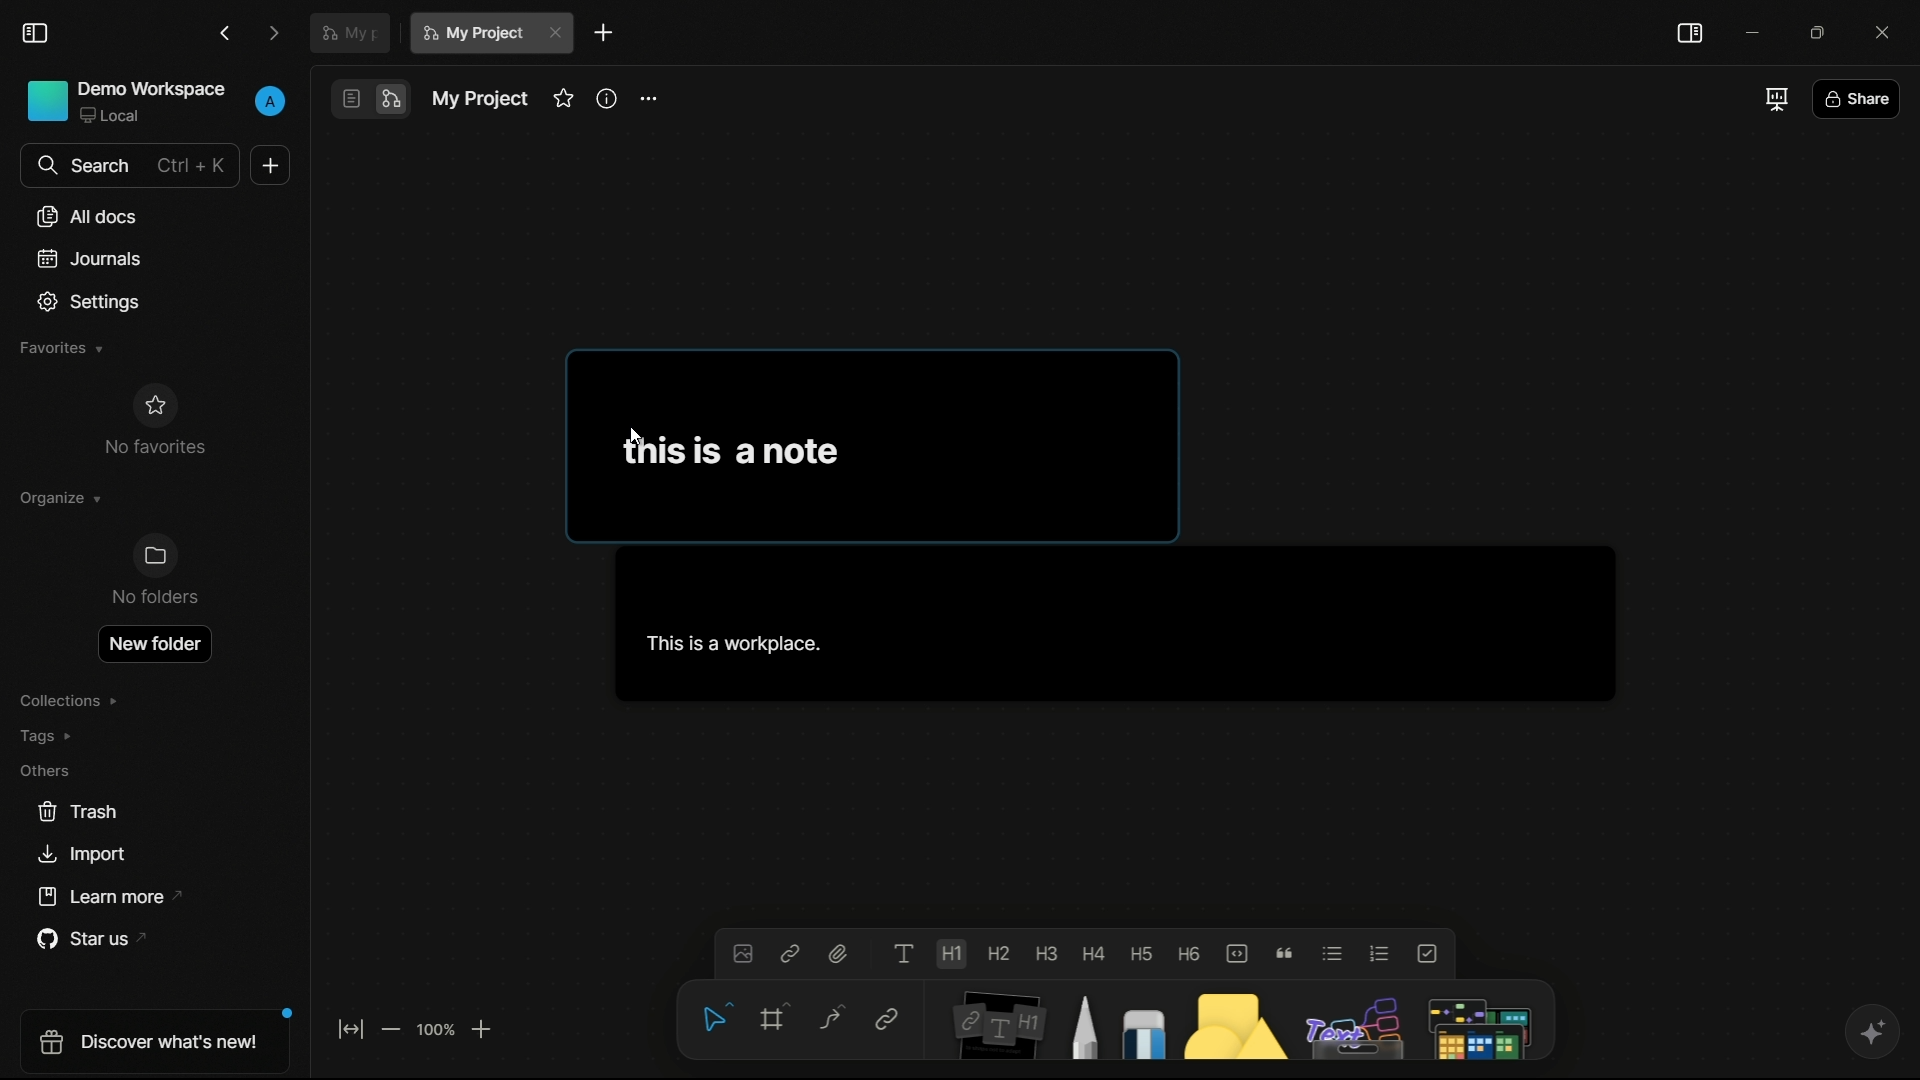 This screenshot has width=1920, height=1080. I want to click on heading 5, so click(1144, 949).